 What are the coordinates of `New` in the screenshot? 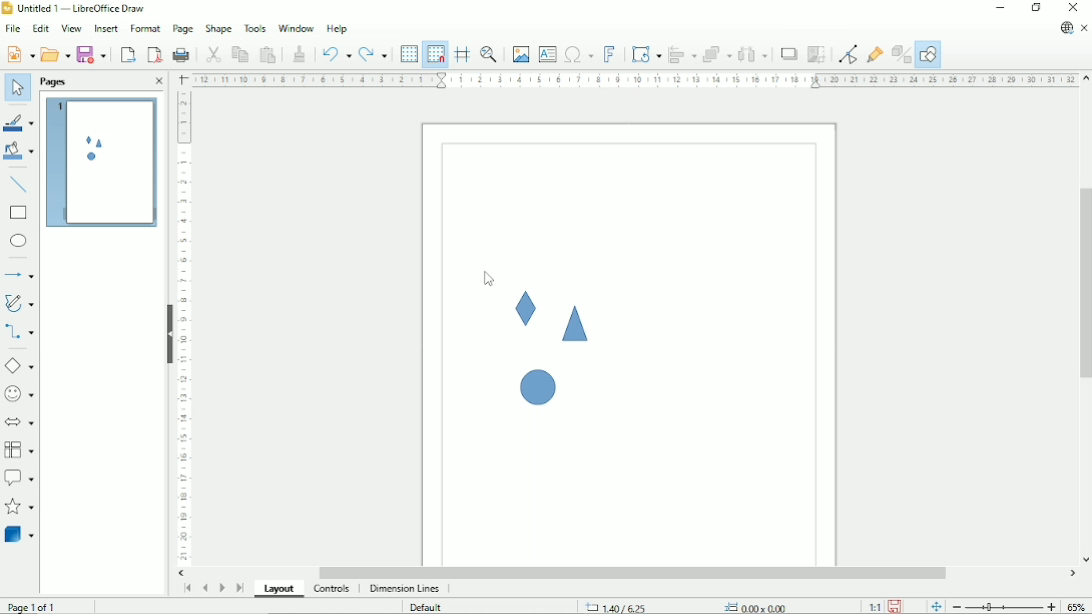 It's located at (19, 54).